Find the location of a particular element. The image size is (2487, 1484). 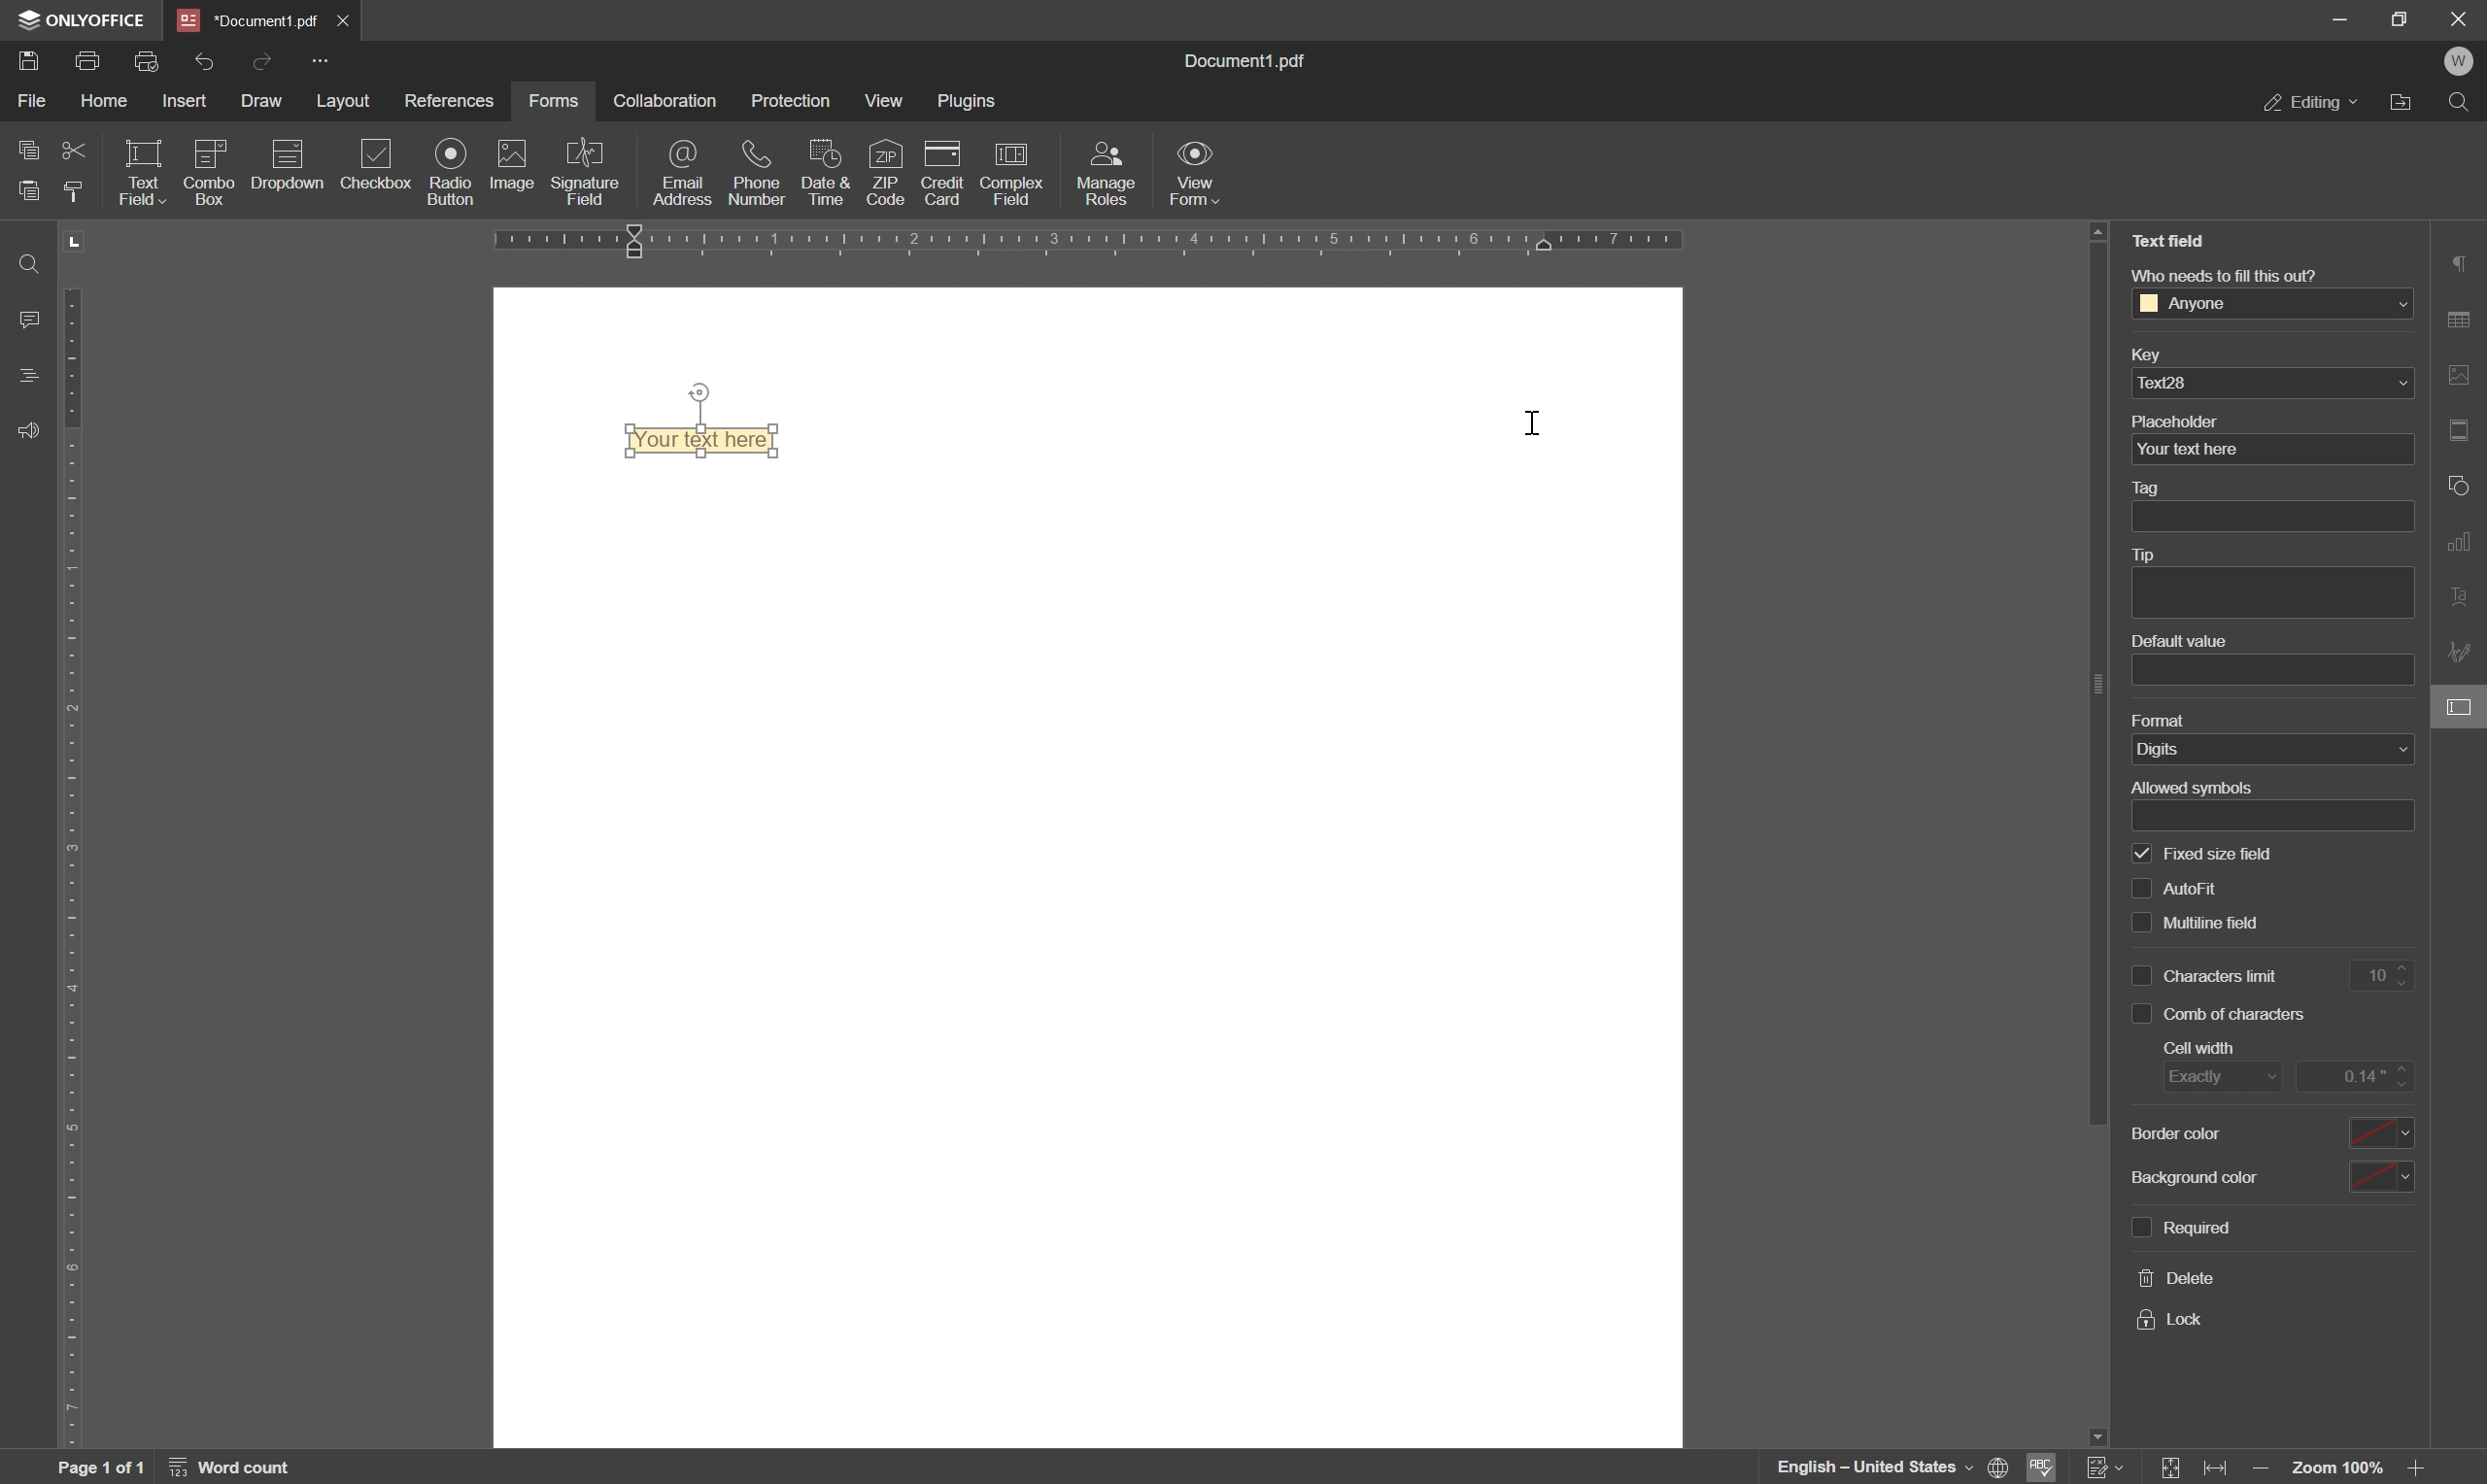

image settings is located at coordinates (2464, 376).